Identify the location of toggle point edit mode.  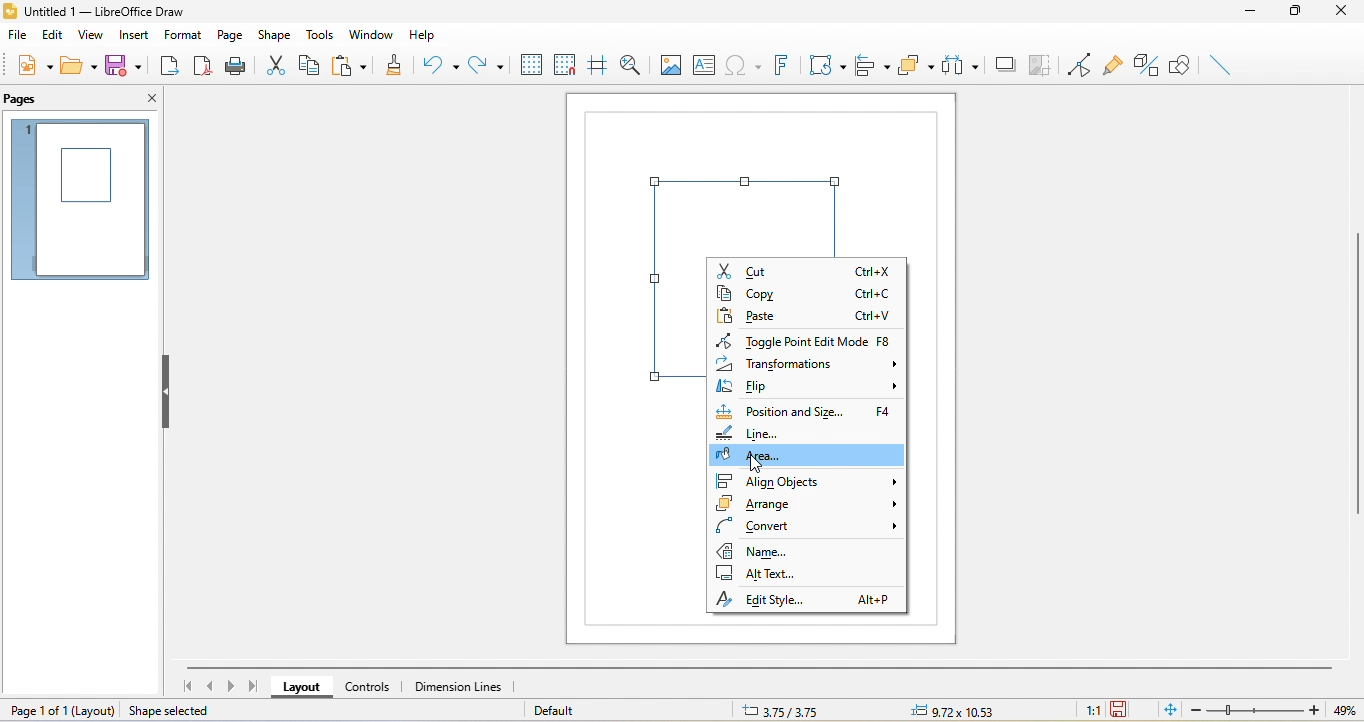
(812, 342).